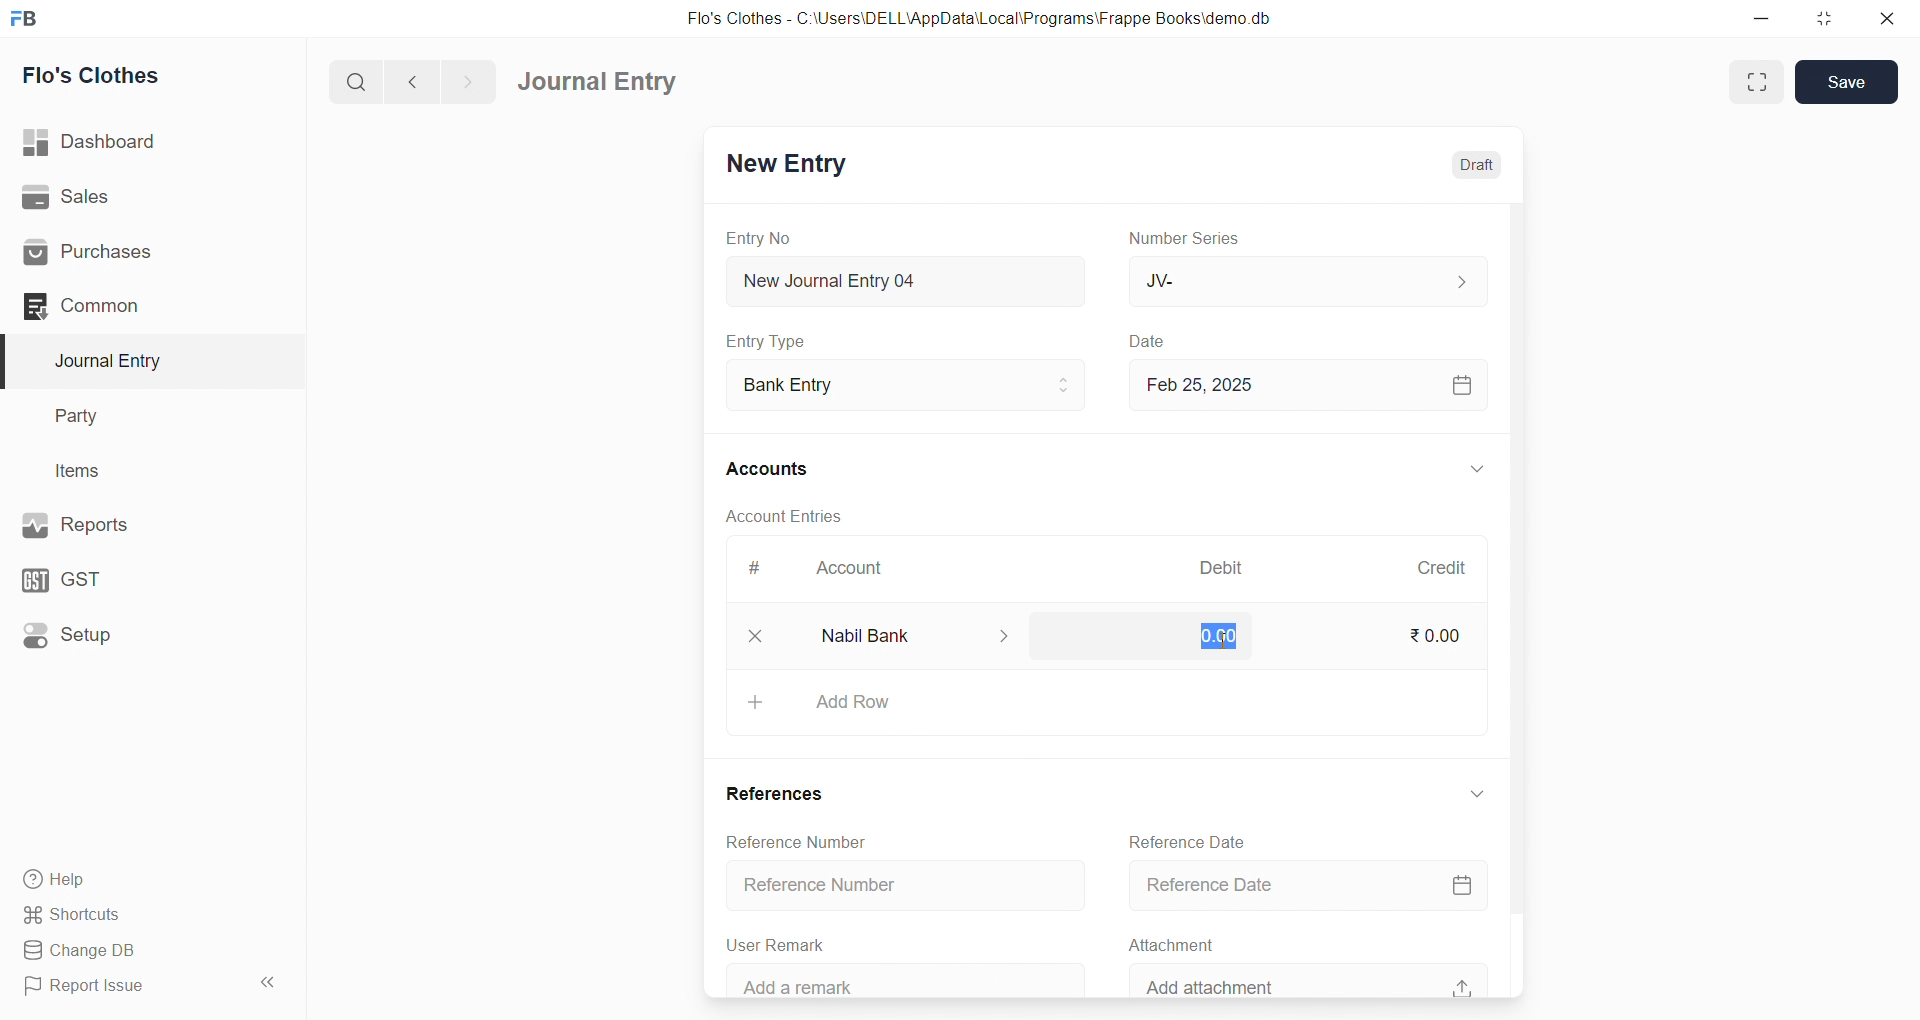 This screenshot has height=1020, width=1920. I want to click on Scroll bar, so click(1513, 599).